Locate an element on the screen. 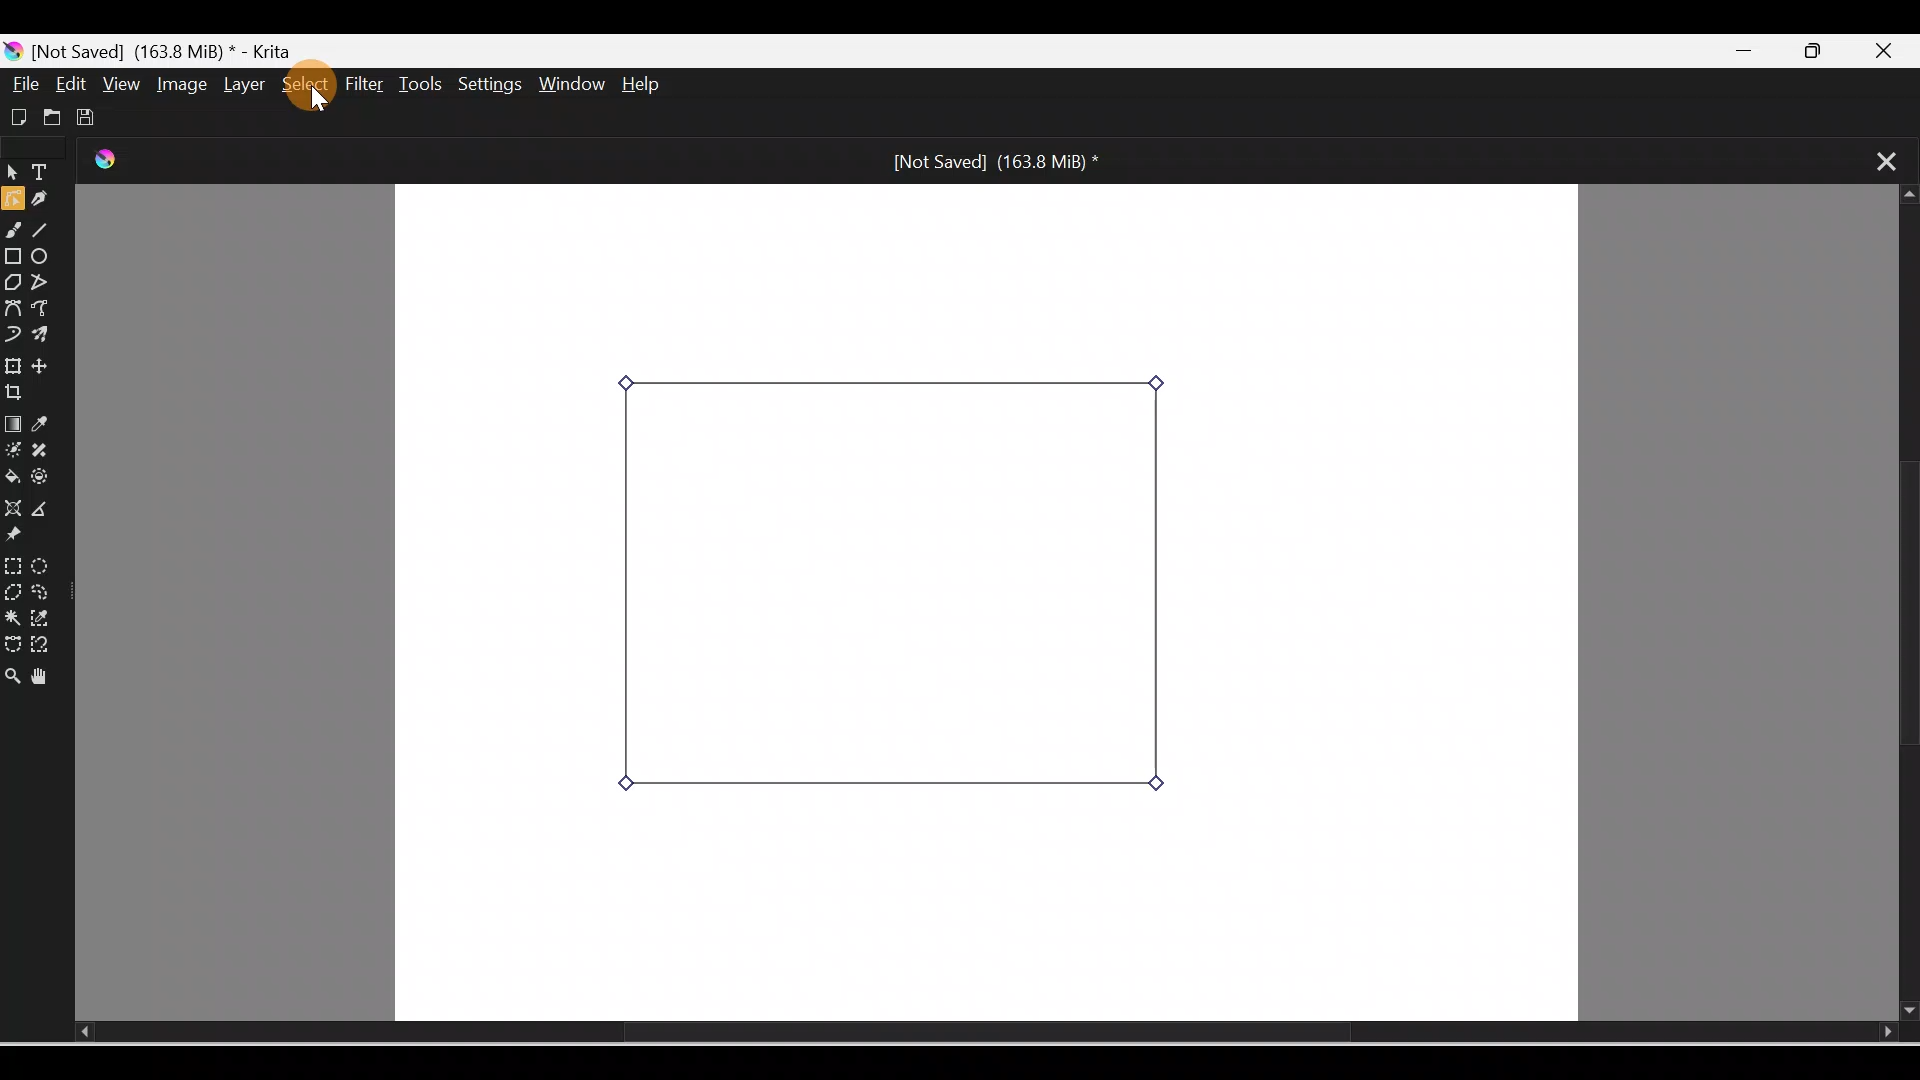  Select shapes tool is located at coordinates (12, 175).